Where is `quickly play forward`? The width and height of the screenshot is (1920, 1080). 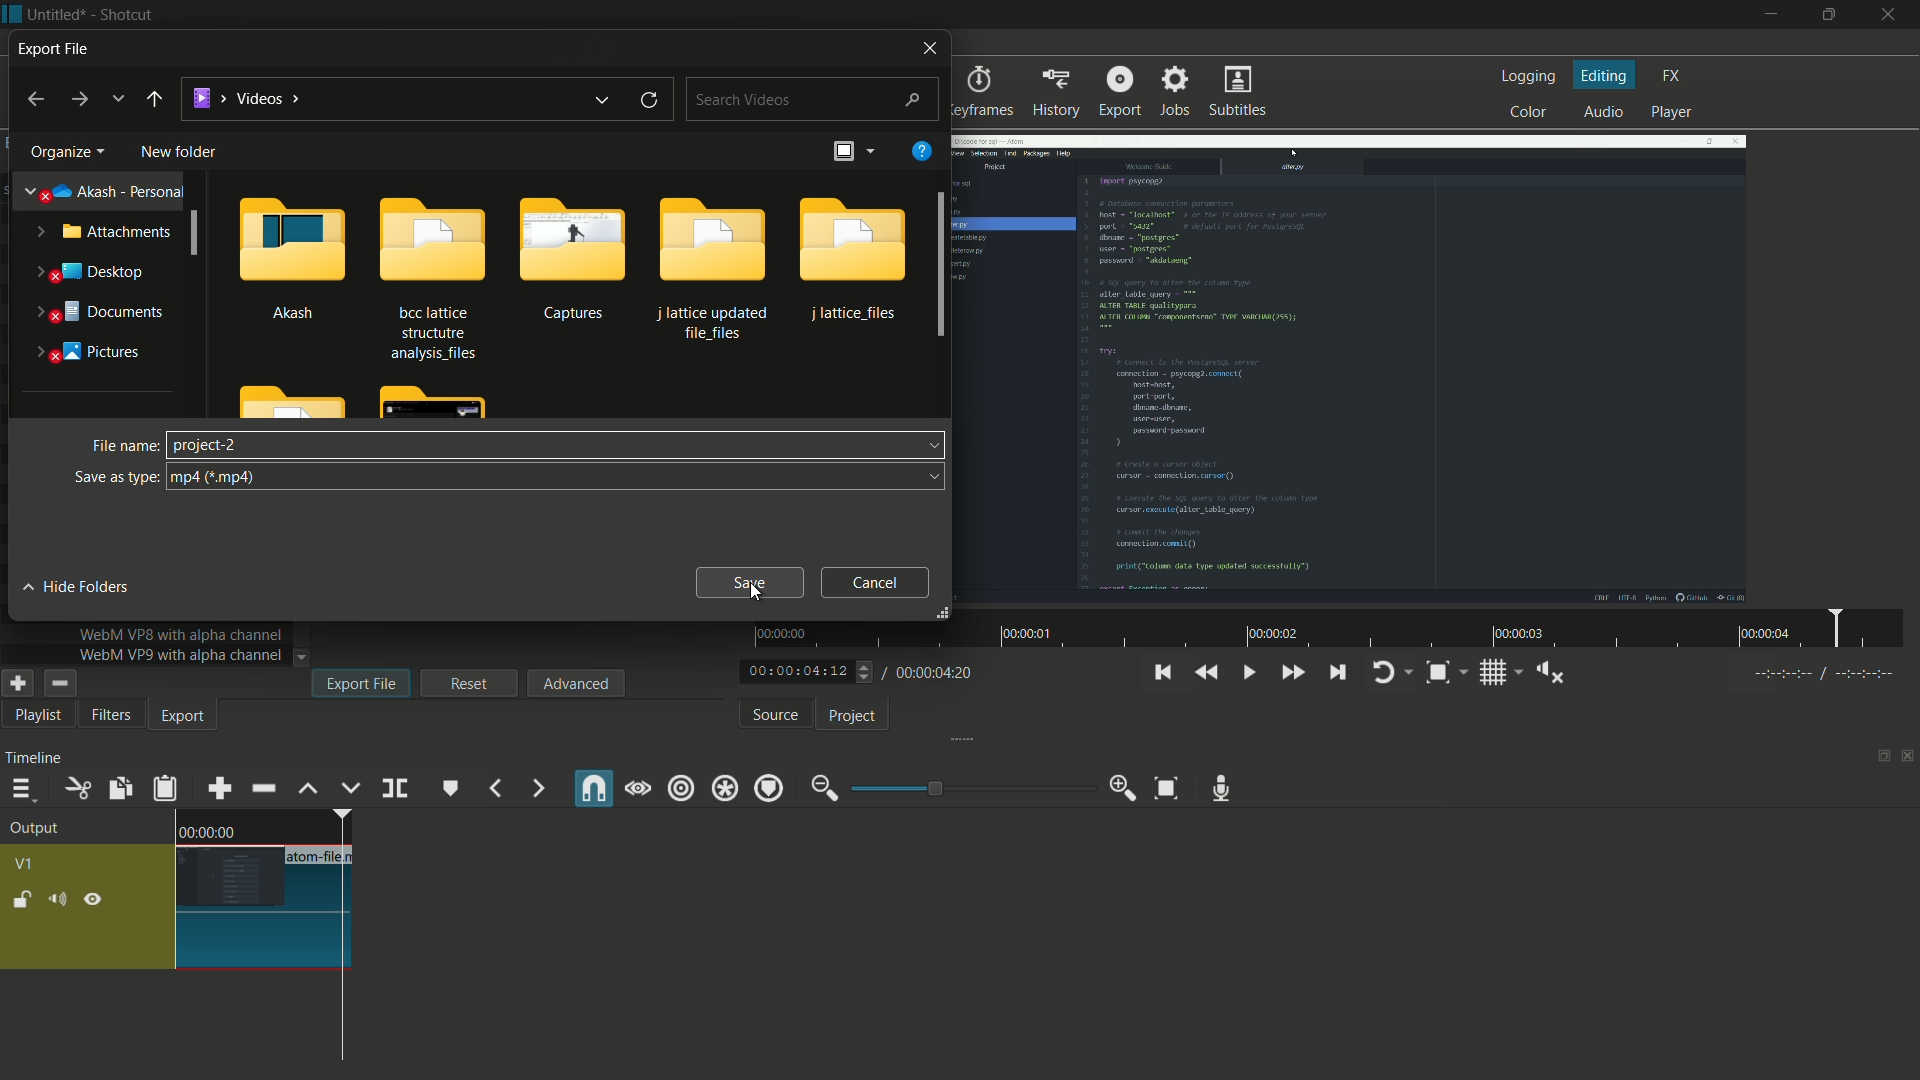 quickly play forward is located at coordinates (1293, 674).